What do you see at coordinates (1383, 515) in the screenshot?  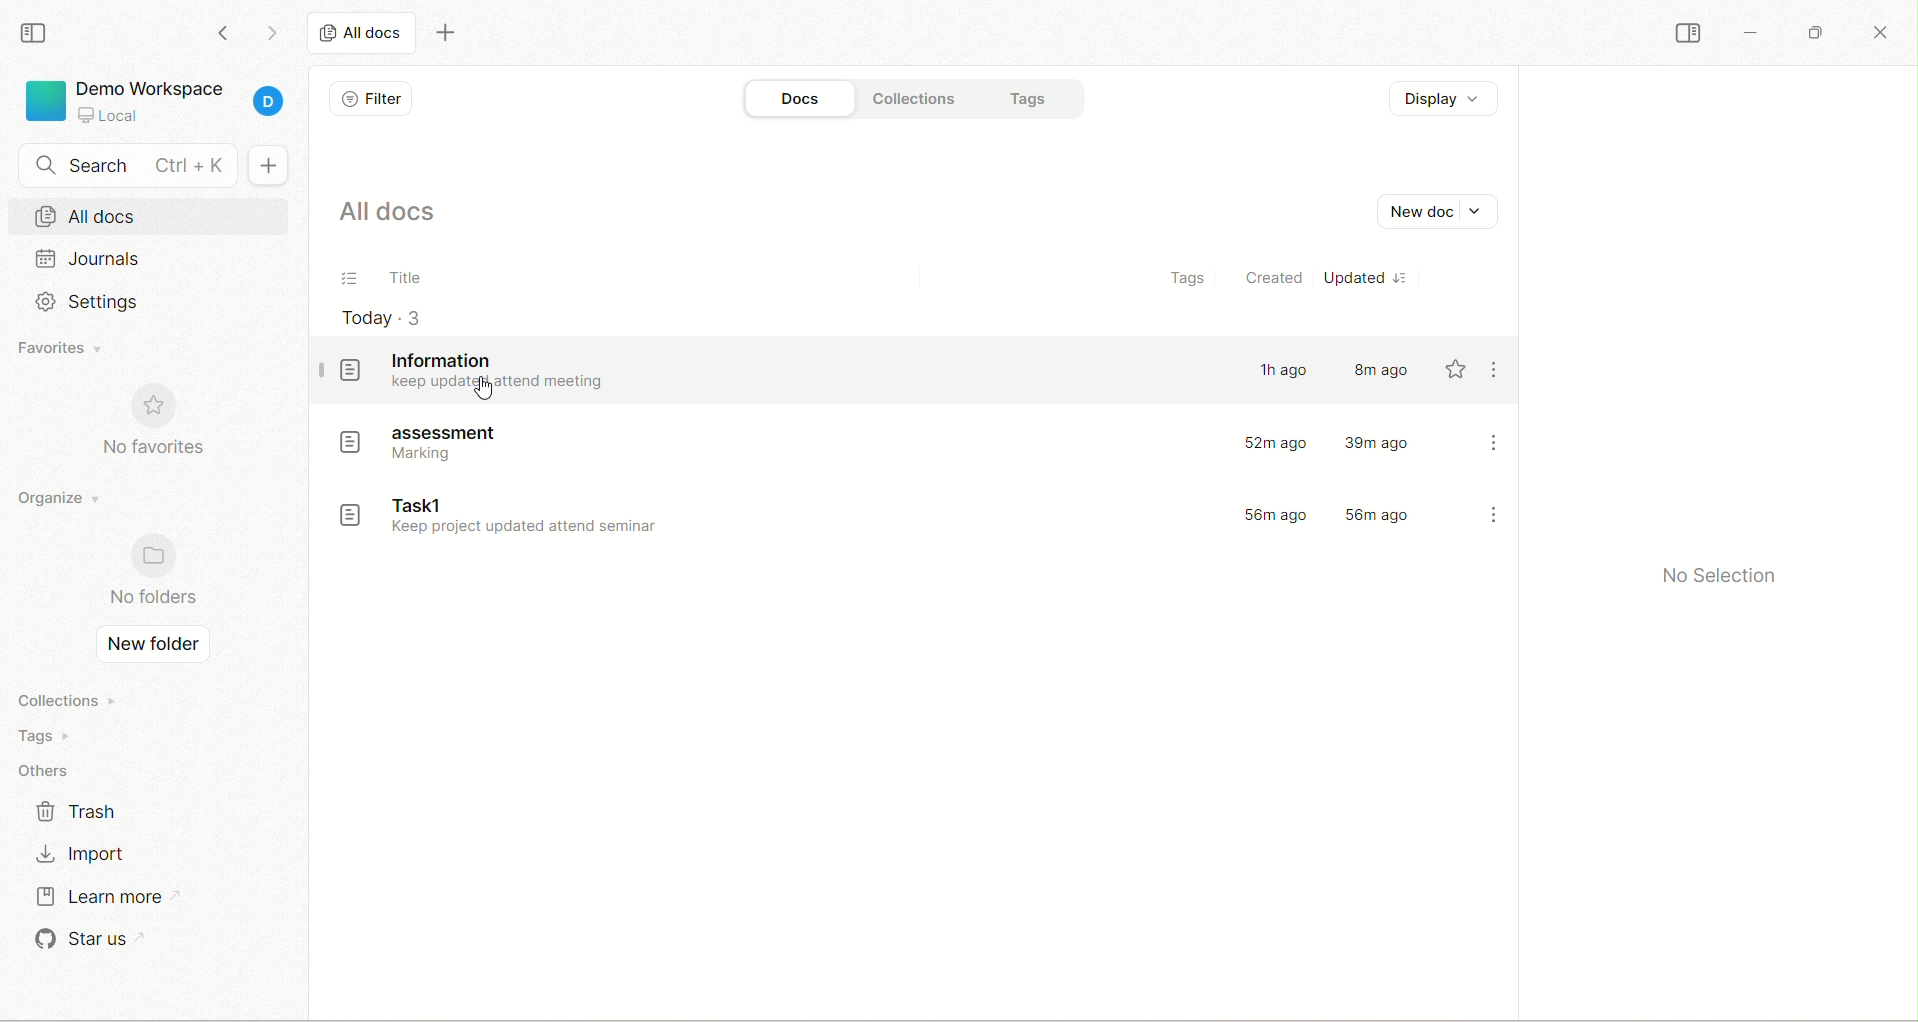 I see `56m ago` at bounding box center [1383, 515].